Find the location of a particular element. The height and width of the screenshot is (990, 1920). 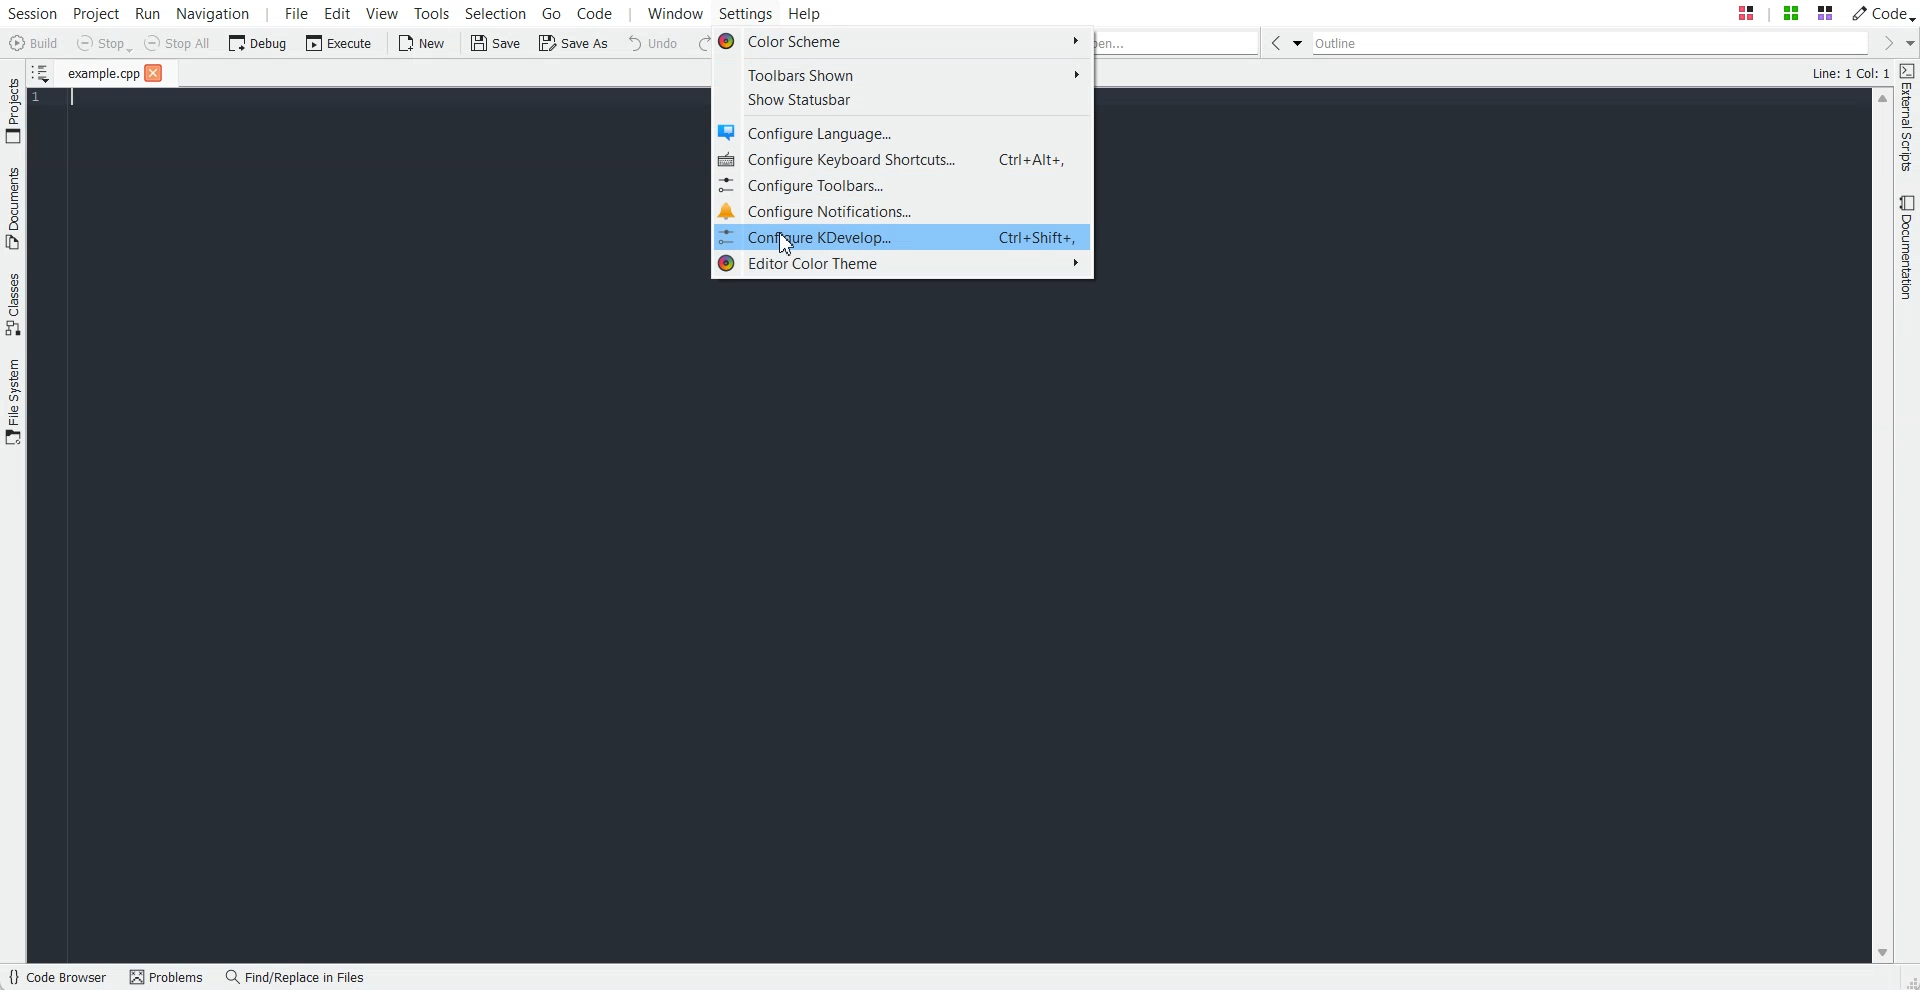

Drop down box is located at coordinates (1908, 43).